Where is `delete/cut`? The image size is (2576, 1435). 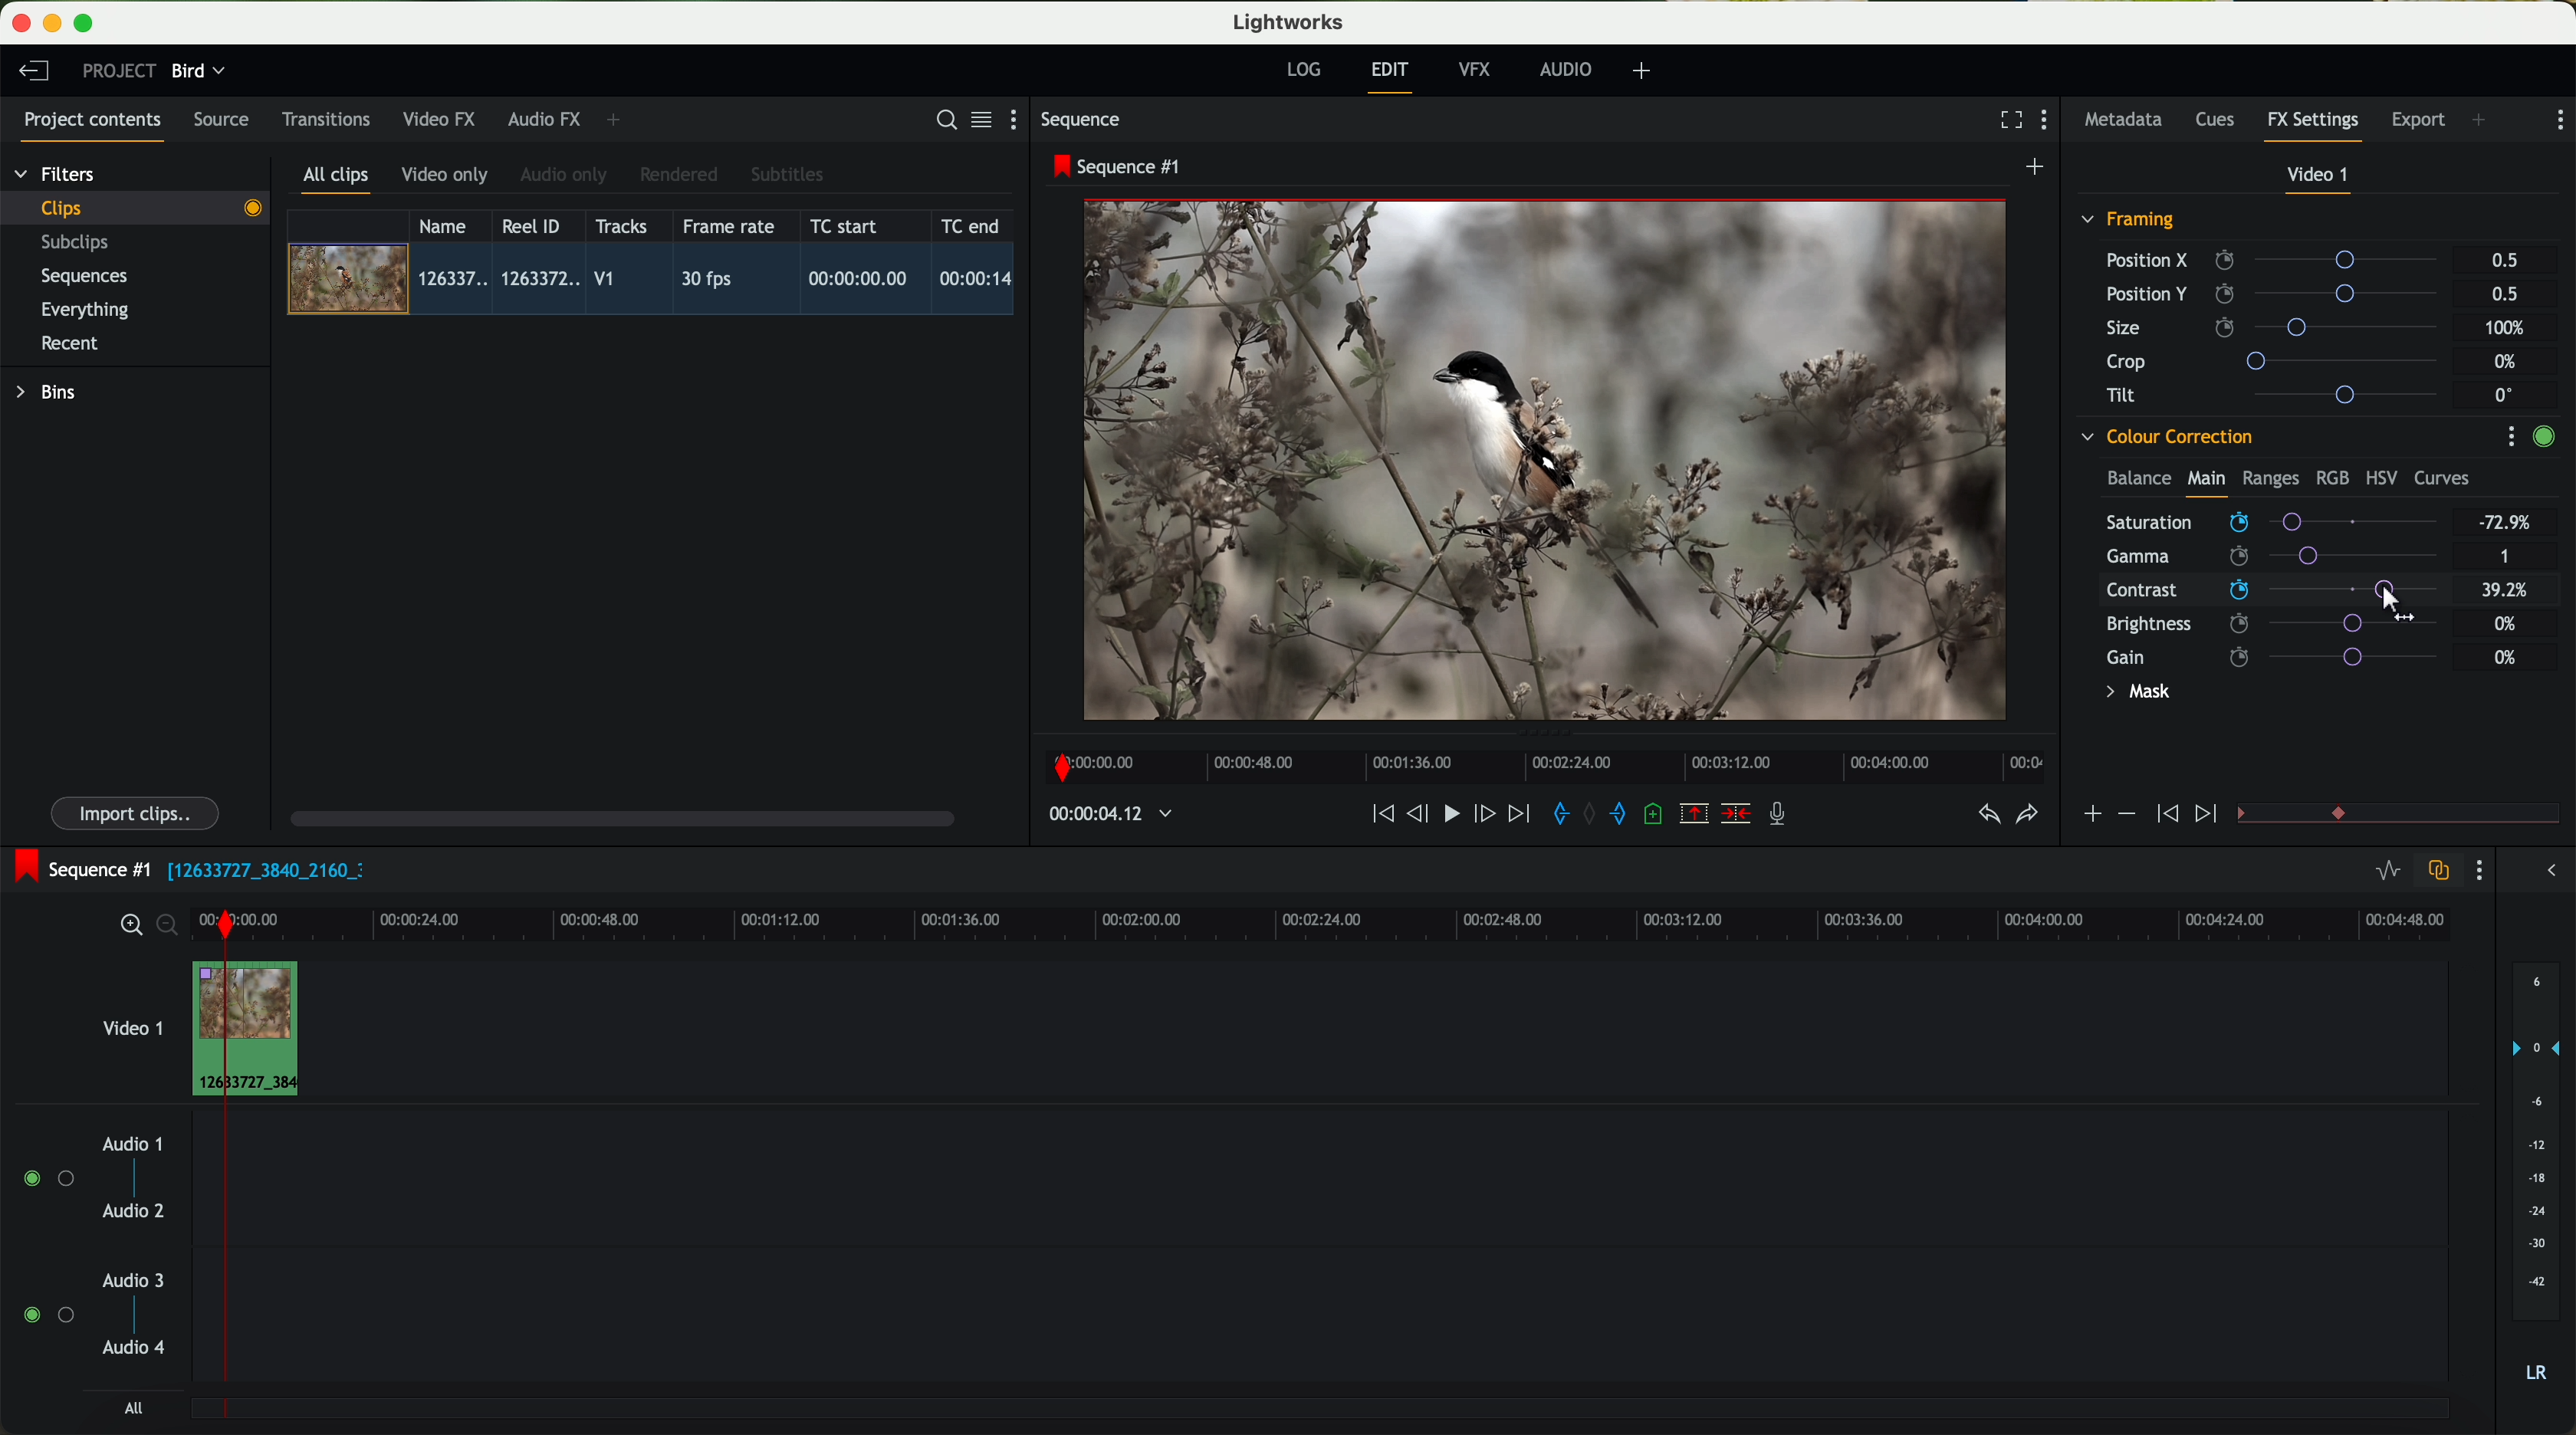 delete/cut is located at coordinates (1736, 814).